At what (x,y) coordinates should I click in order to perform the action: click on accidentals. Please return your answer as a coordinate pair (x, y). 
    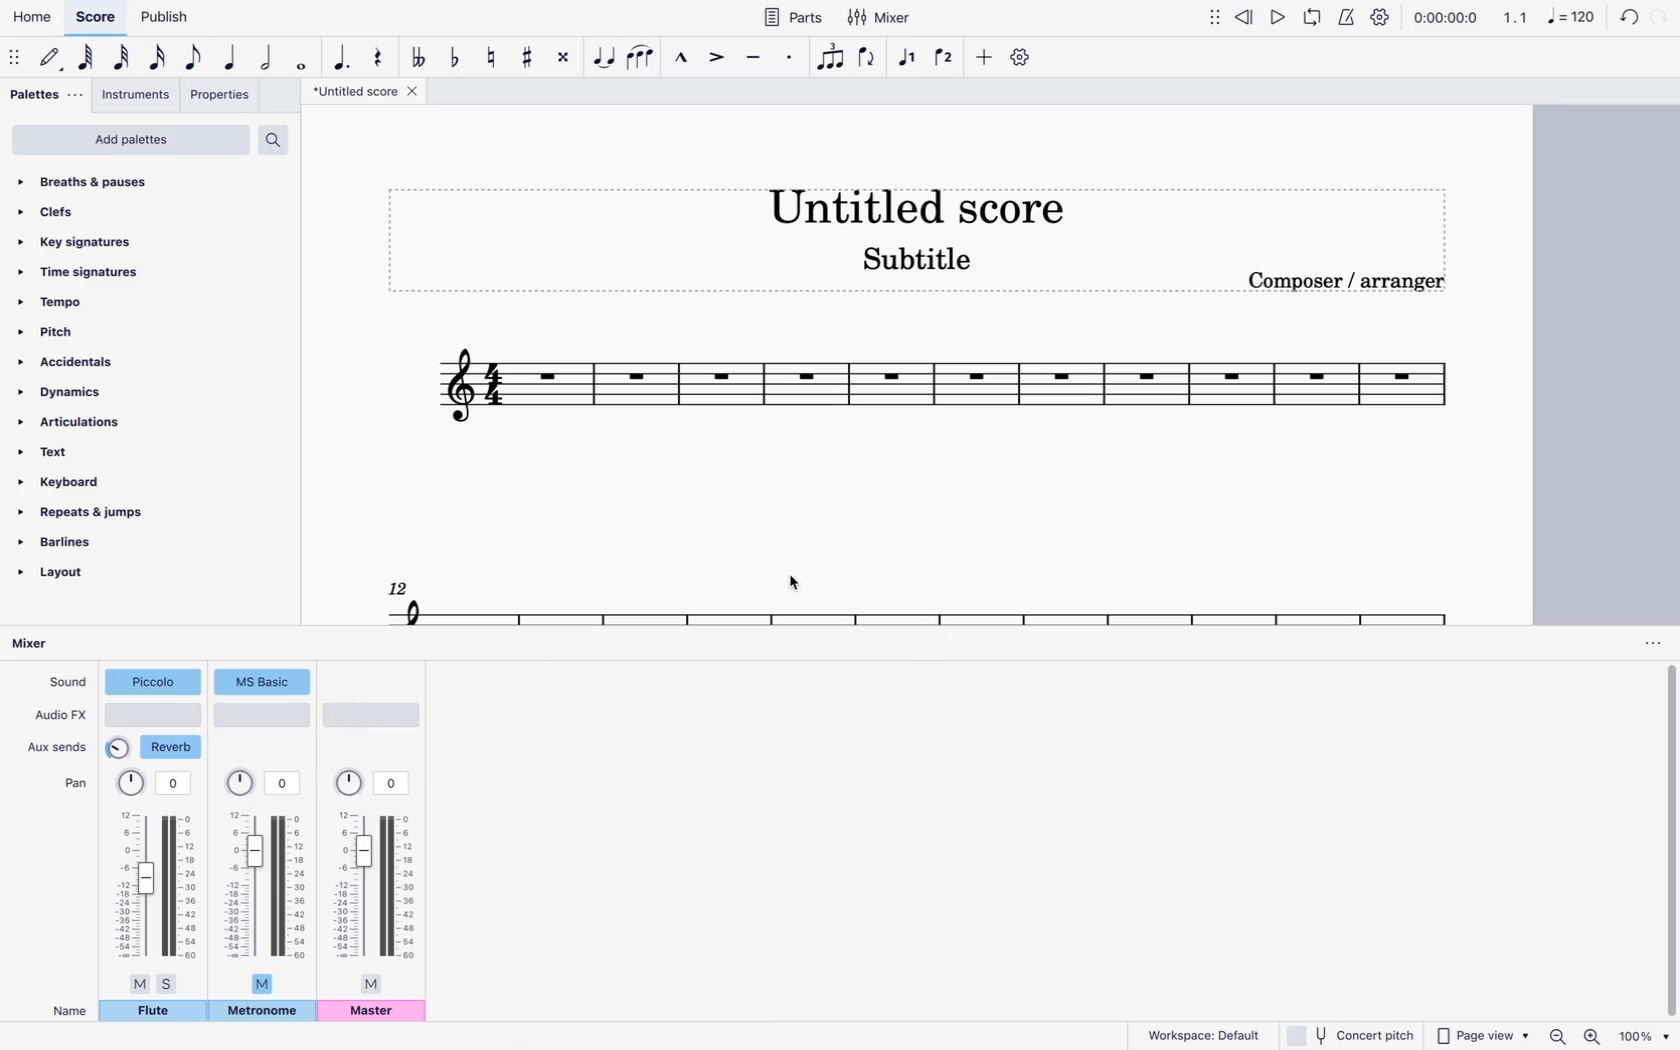
    Looking at the image, I should click on (76, 362).